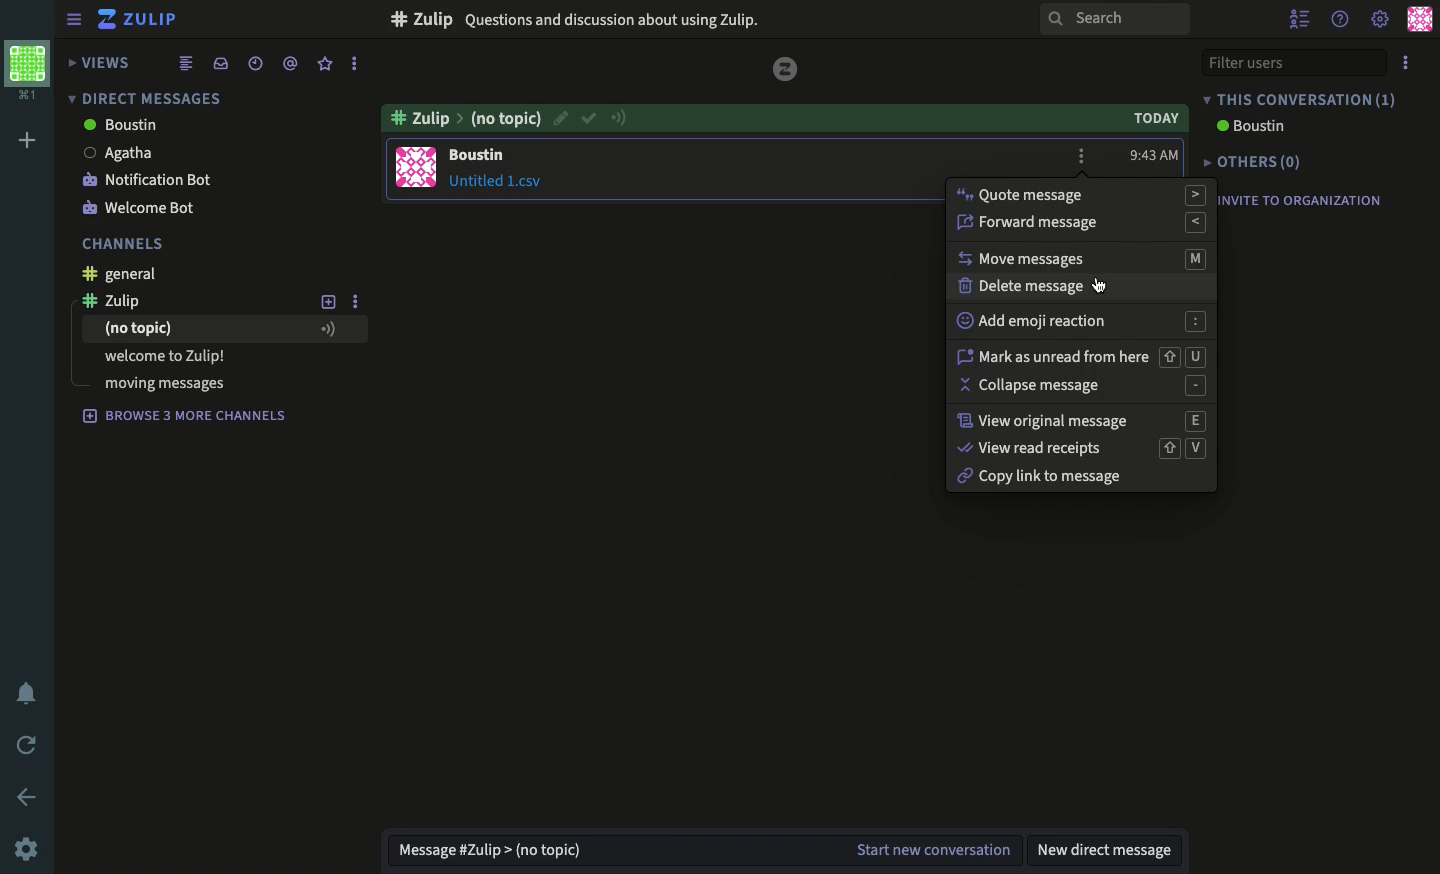  I want to click on questions and discussions about zulip, so click(618, 21).